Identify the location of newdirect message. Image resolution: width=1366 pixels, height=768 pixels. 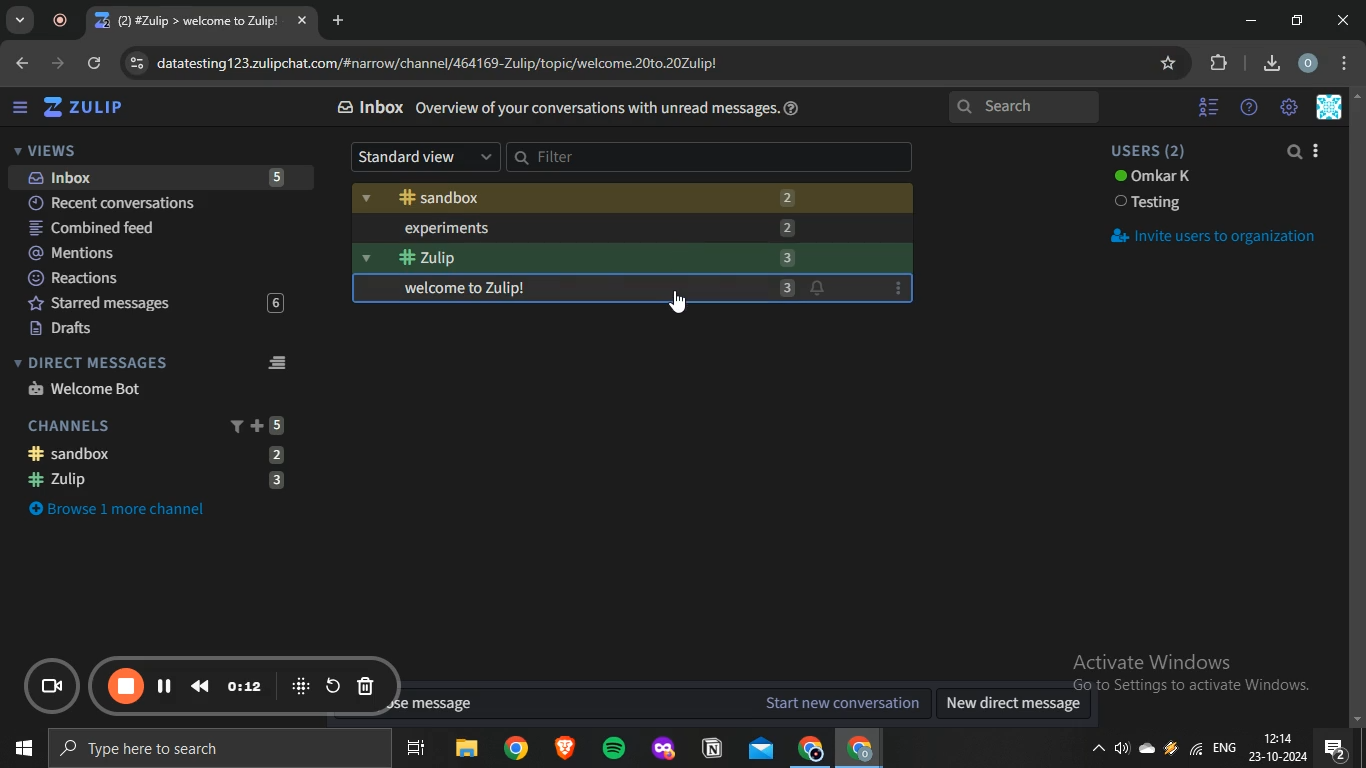
(1019, 705).